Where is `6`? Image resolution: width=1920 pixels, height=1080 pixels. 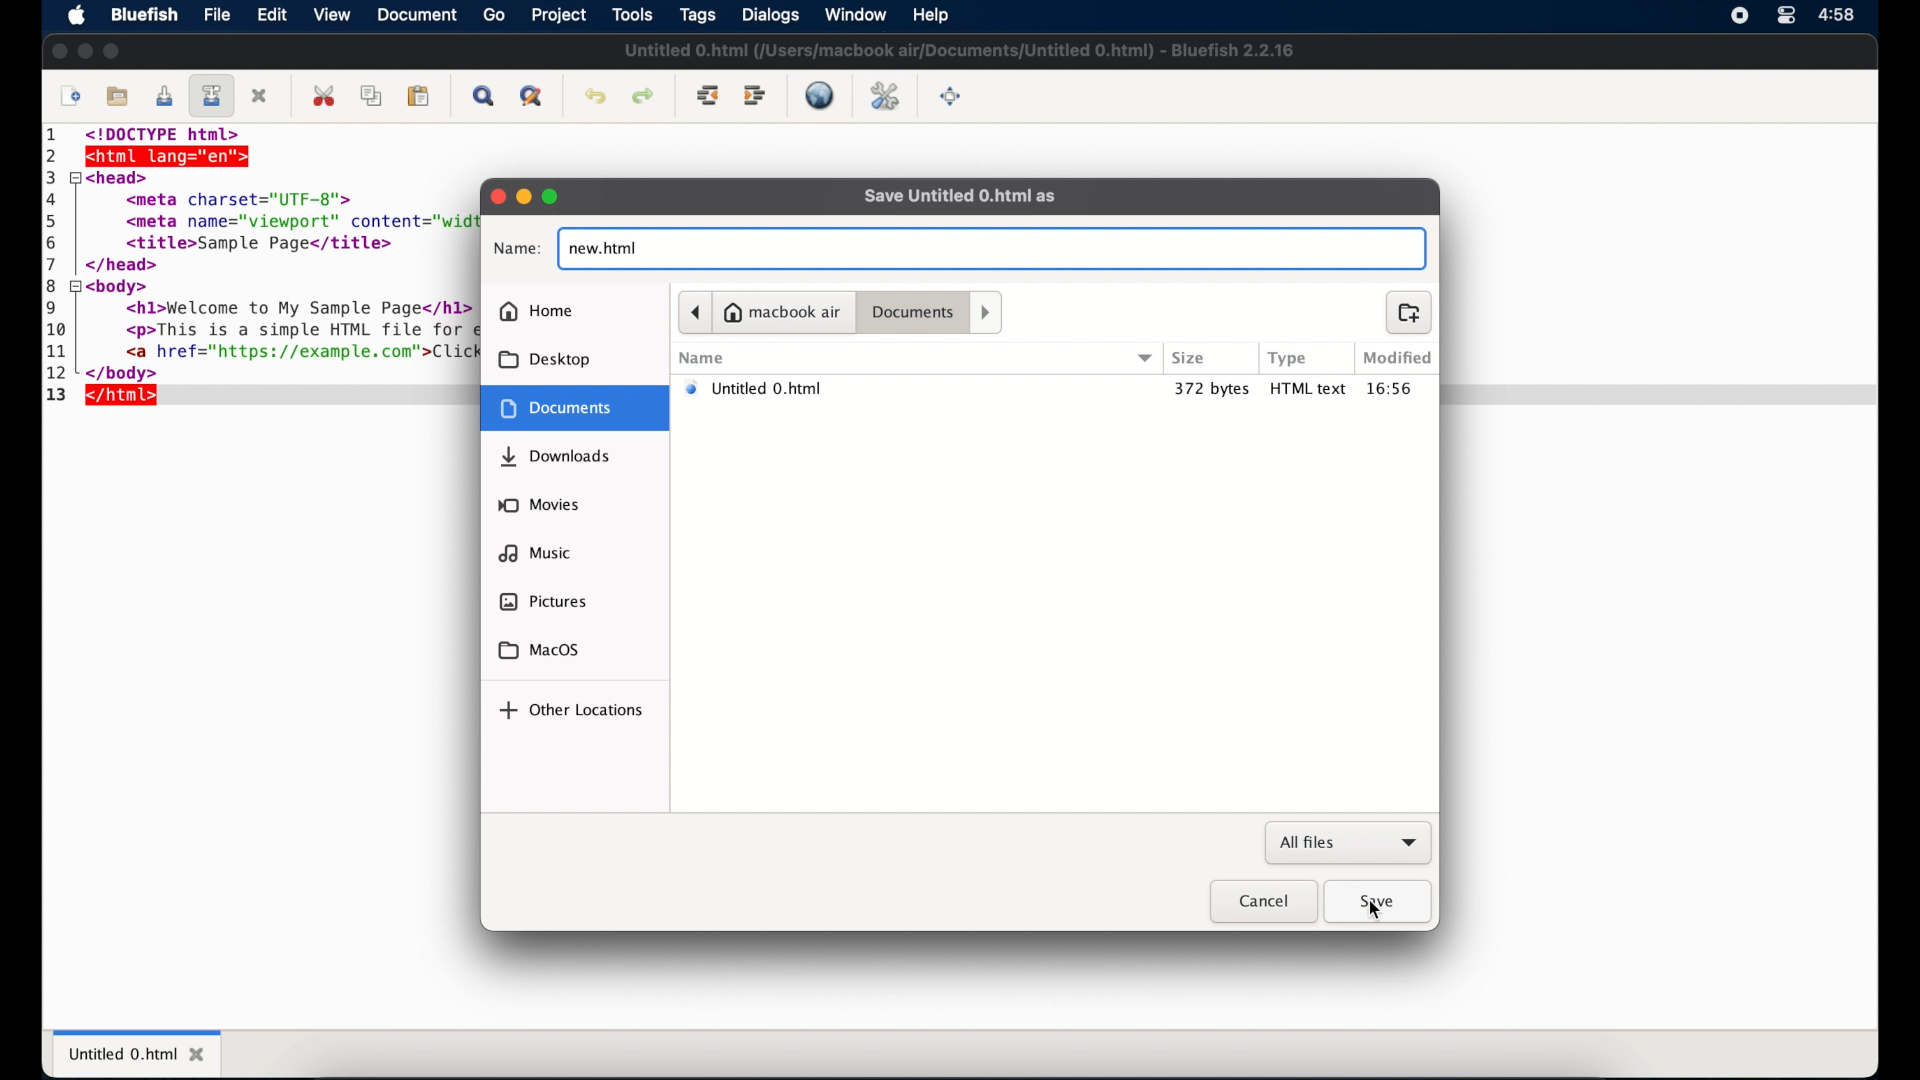 6 is located at coordinates (56, 241).